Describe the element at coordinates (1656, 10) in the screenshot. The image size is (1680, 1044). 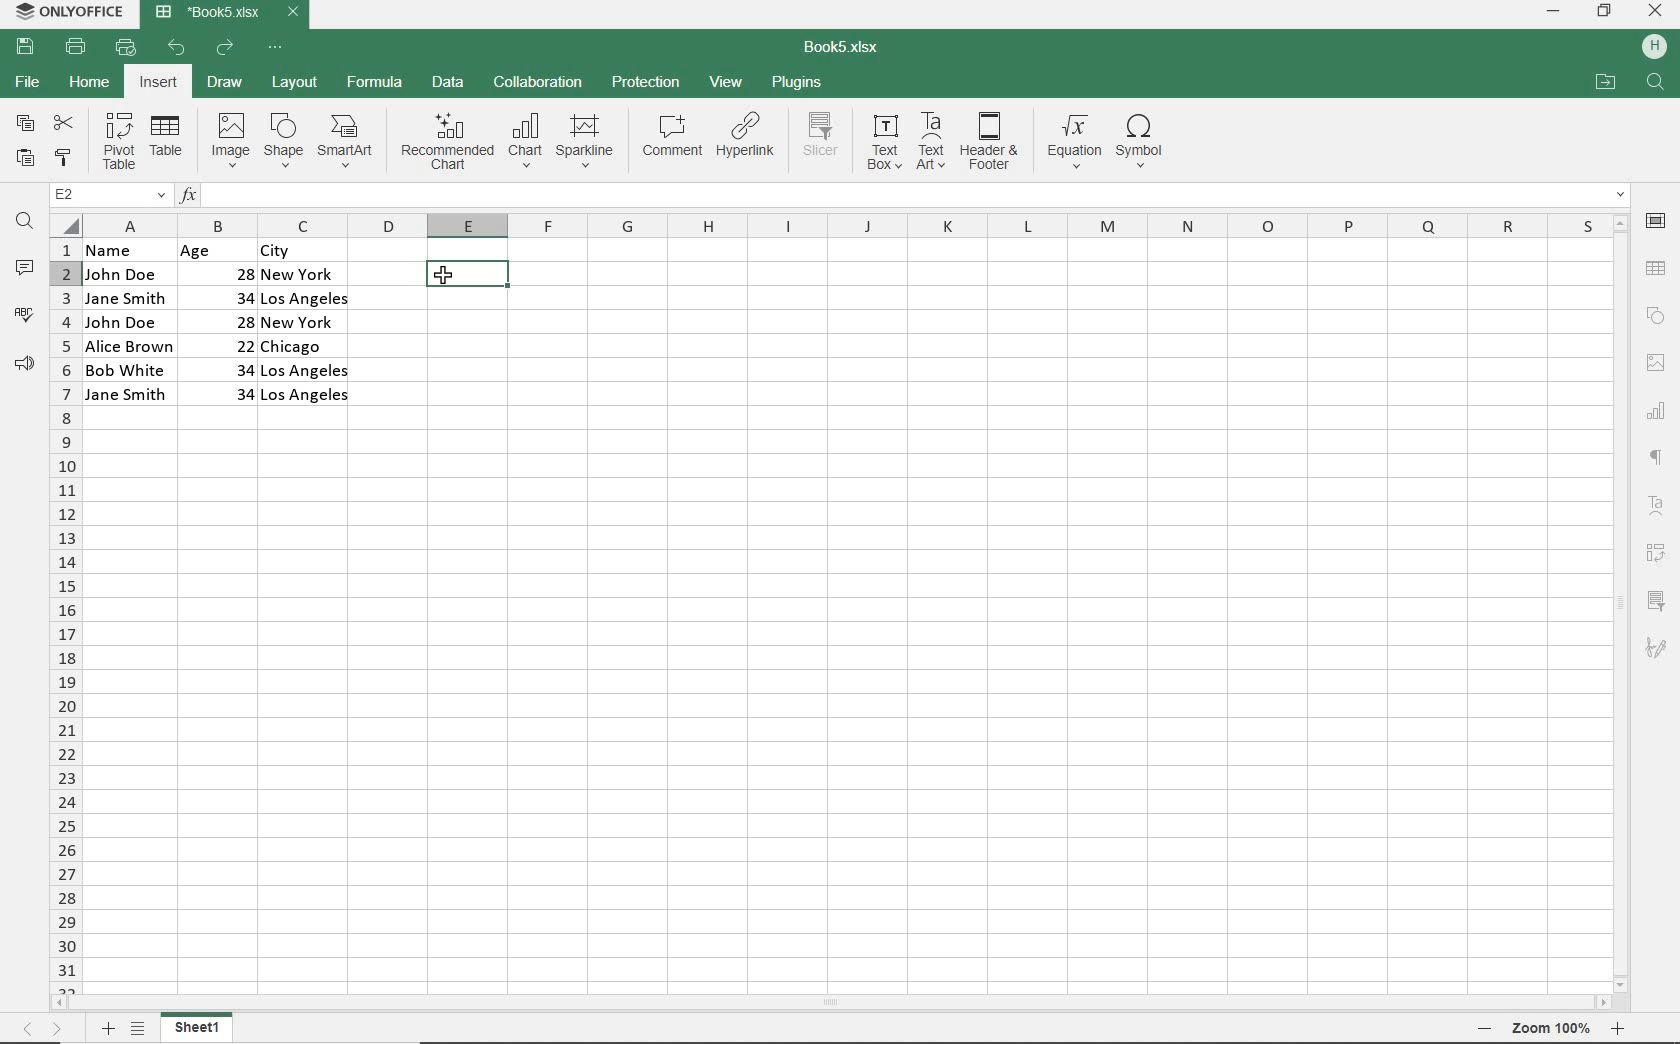
I see `CLOSE` at that location.